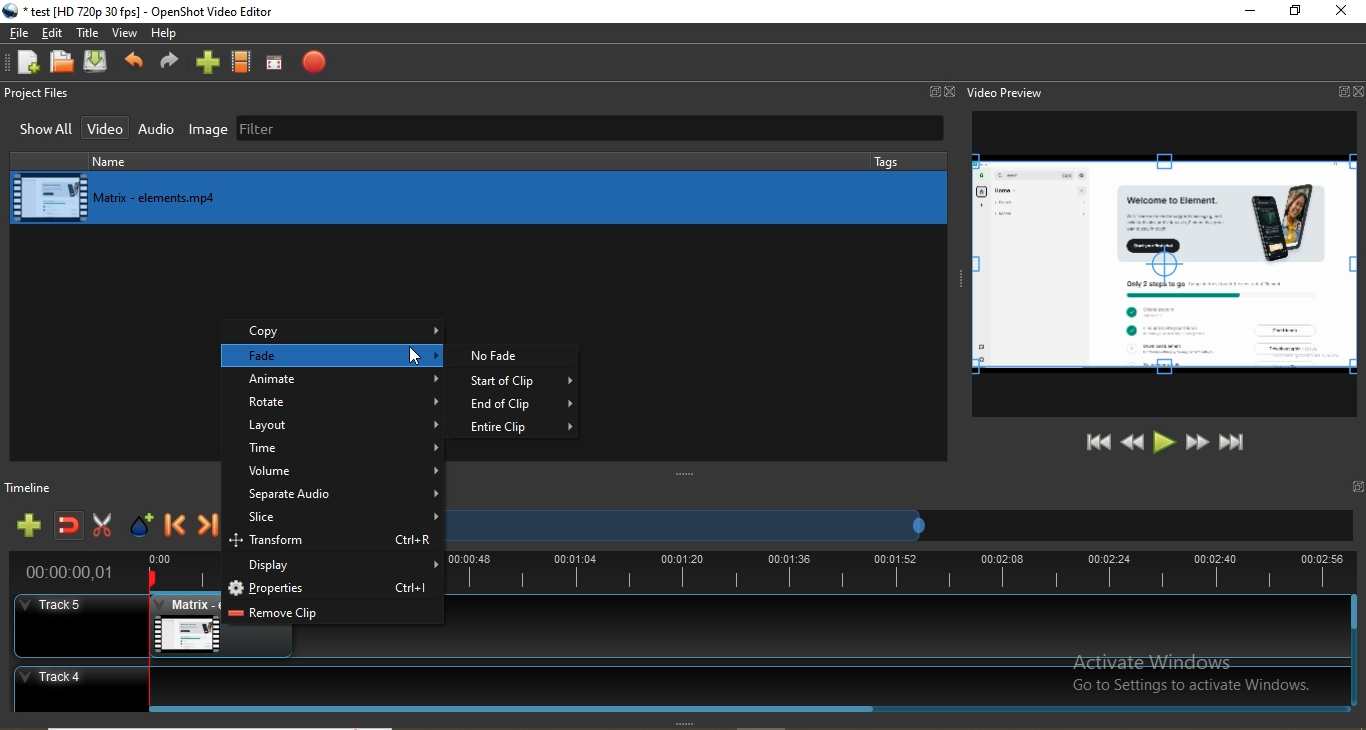 The width and height of the screenshot is (1366, 730). Describe the element at coordinates (63, 61) in the screenshot. I see `Open project` at that location.